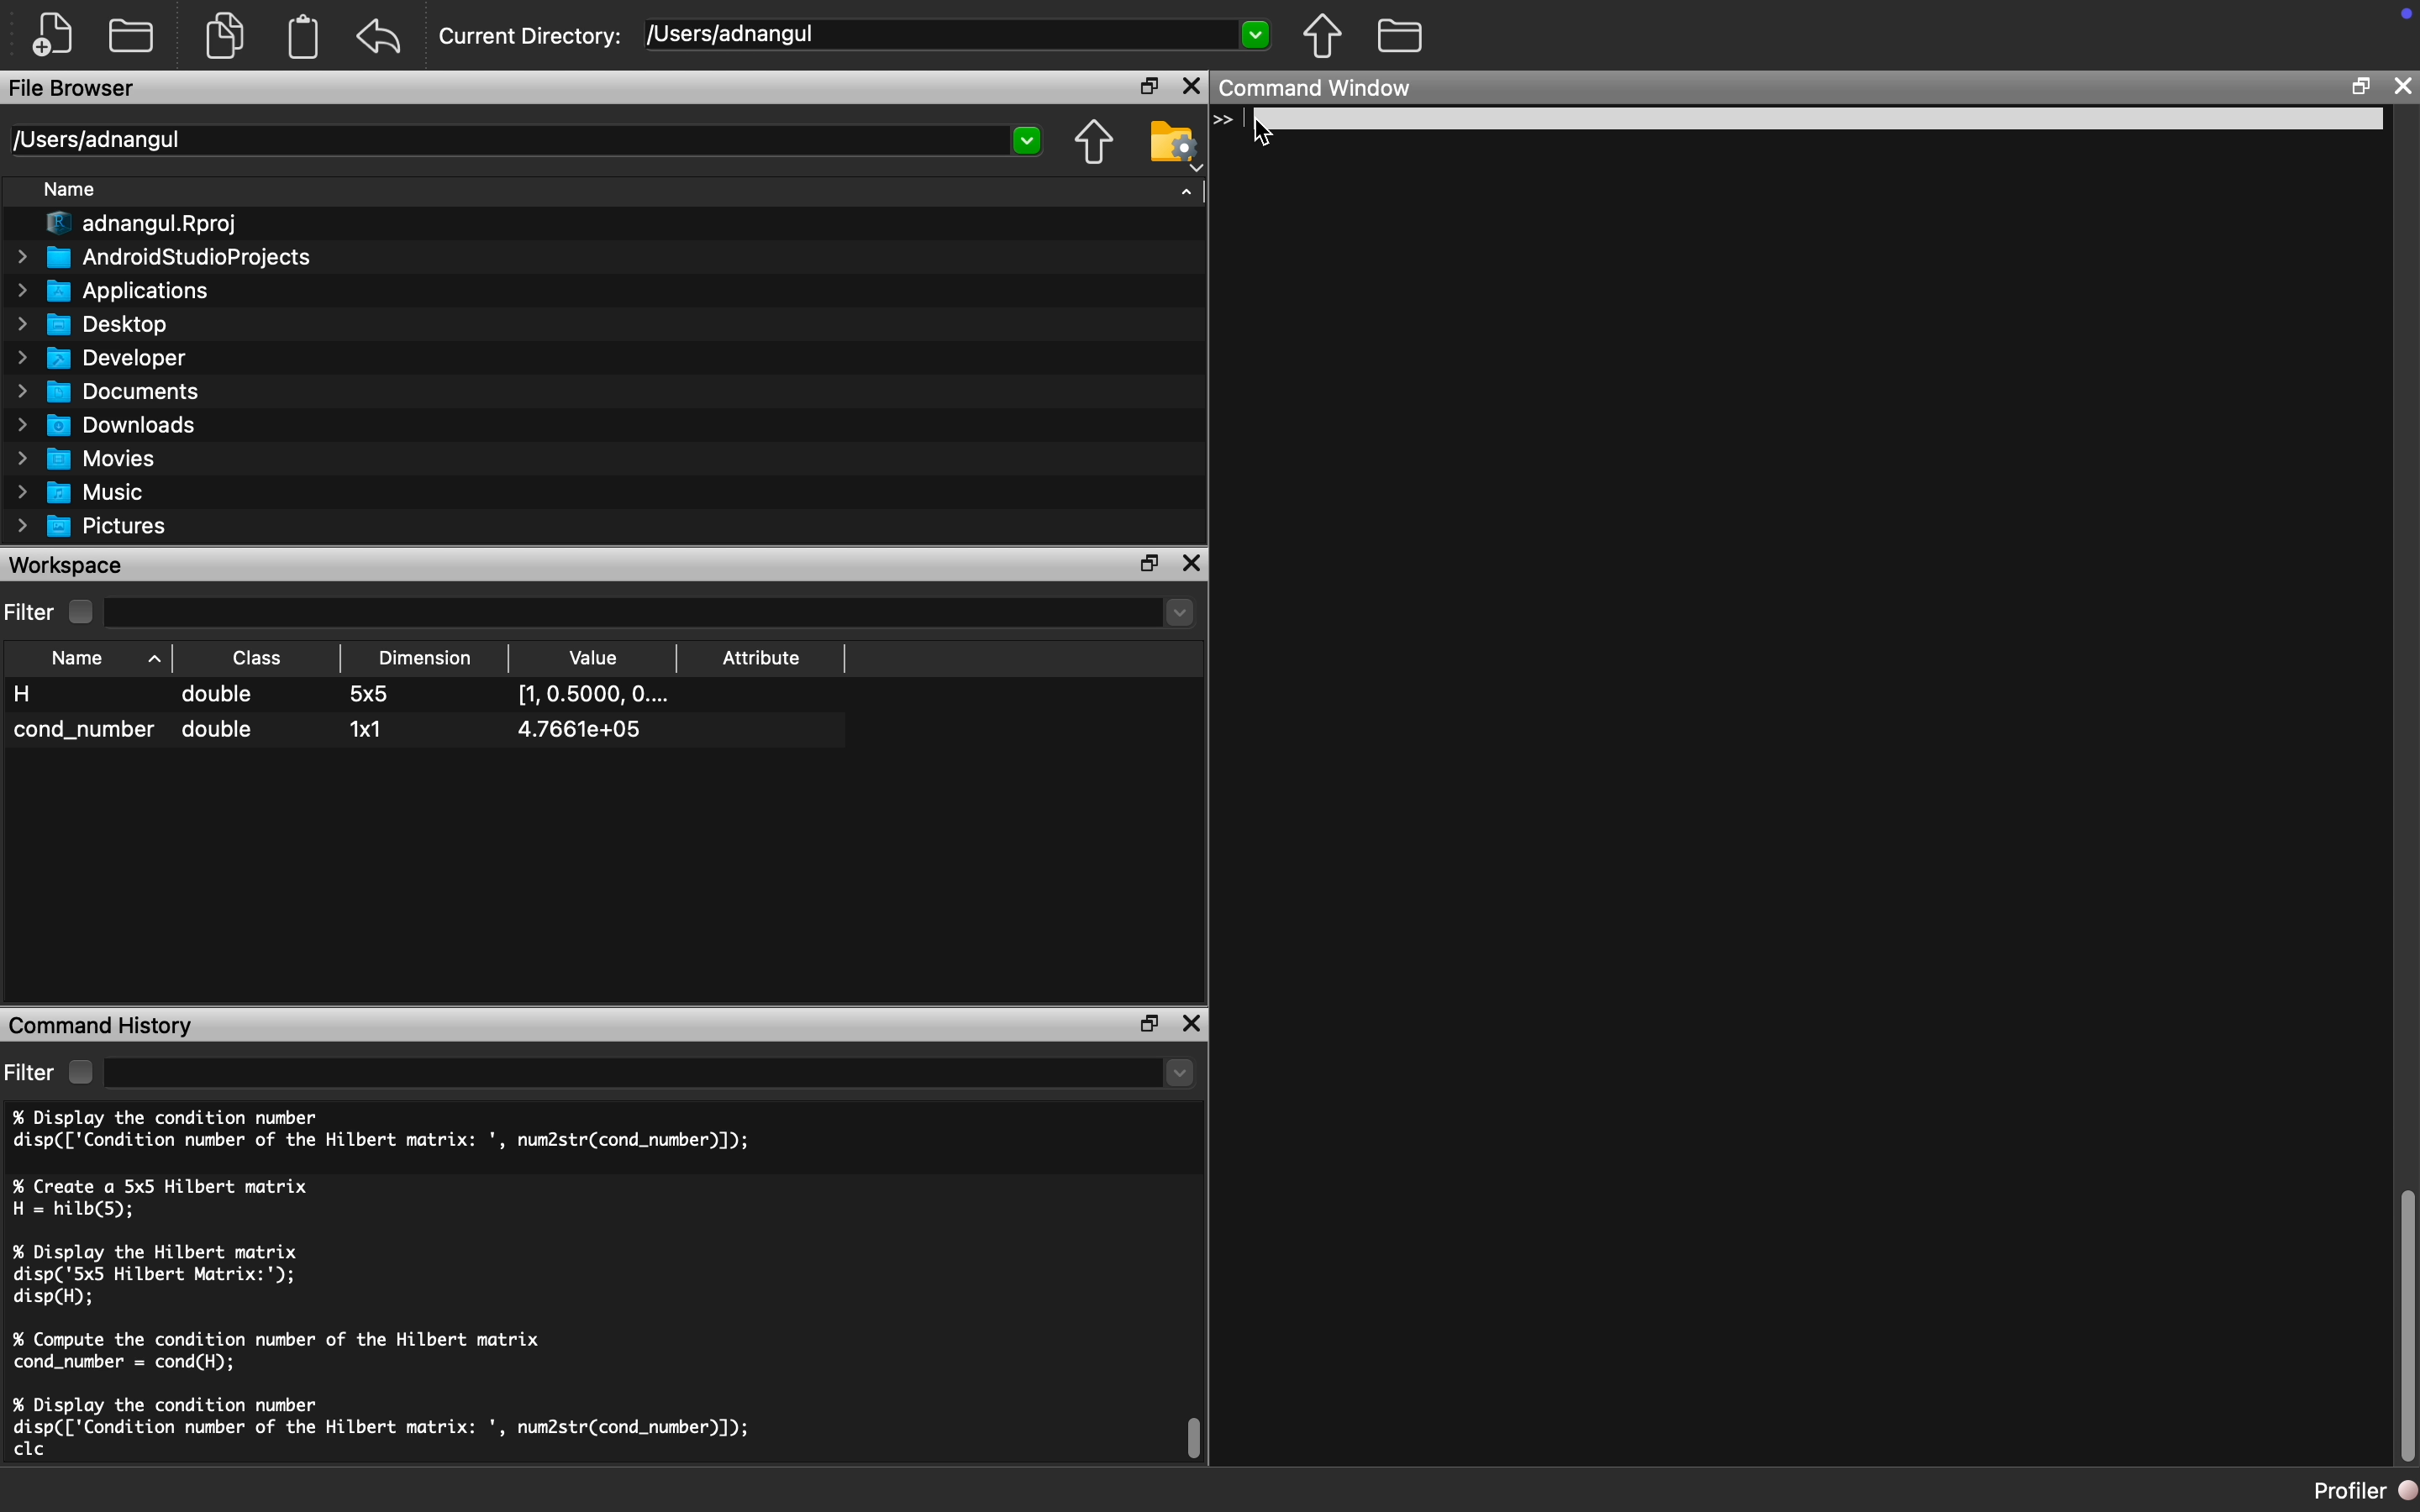  What do you see at coordinates (102, 1025) in the screenshot?
I see `Command History` at bounding box center [102, 1025].